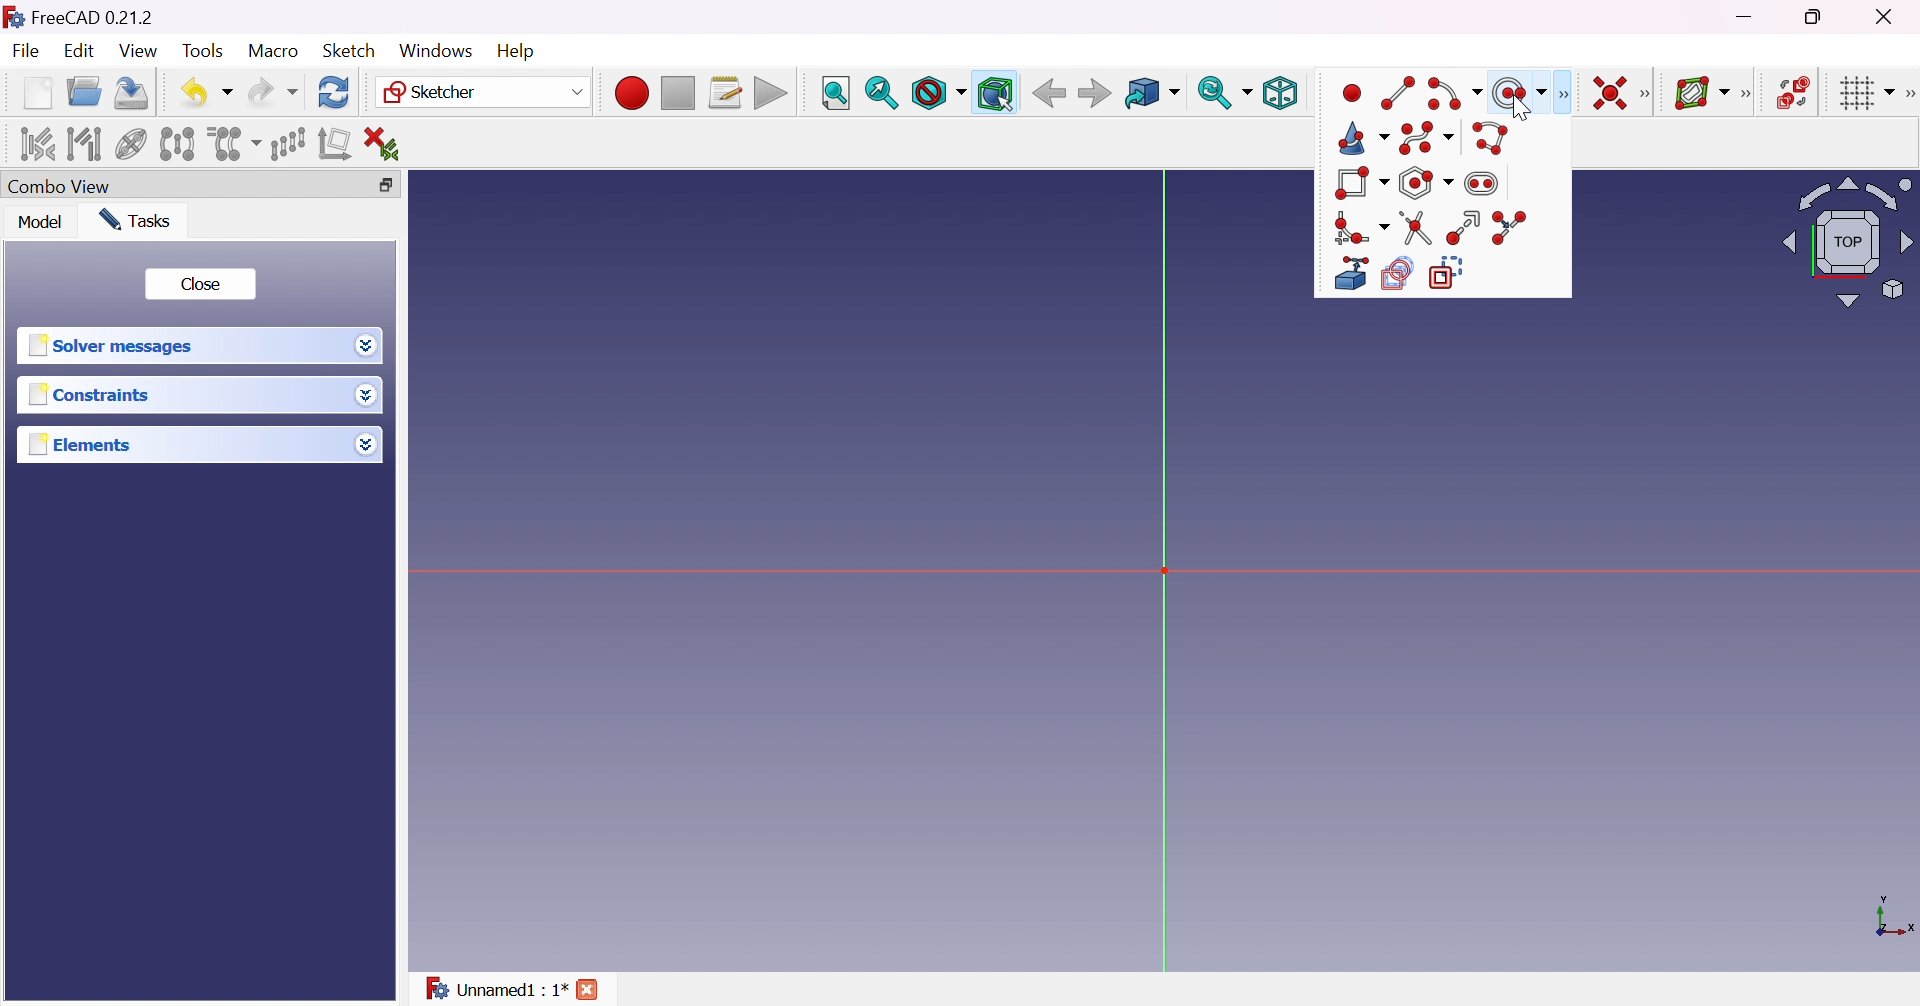 This screenshot has height=1006, width=1920. Describe the element at coordinates (1428, 182) in the screenshot. I see `Create hexagon` at that location.